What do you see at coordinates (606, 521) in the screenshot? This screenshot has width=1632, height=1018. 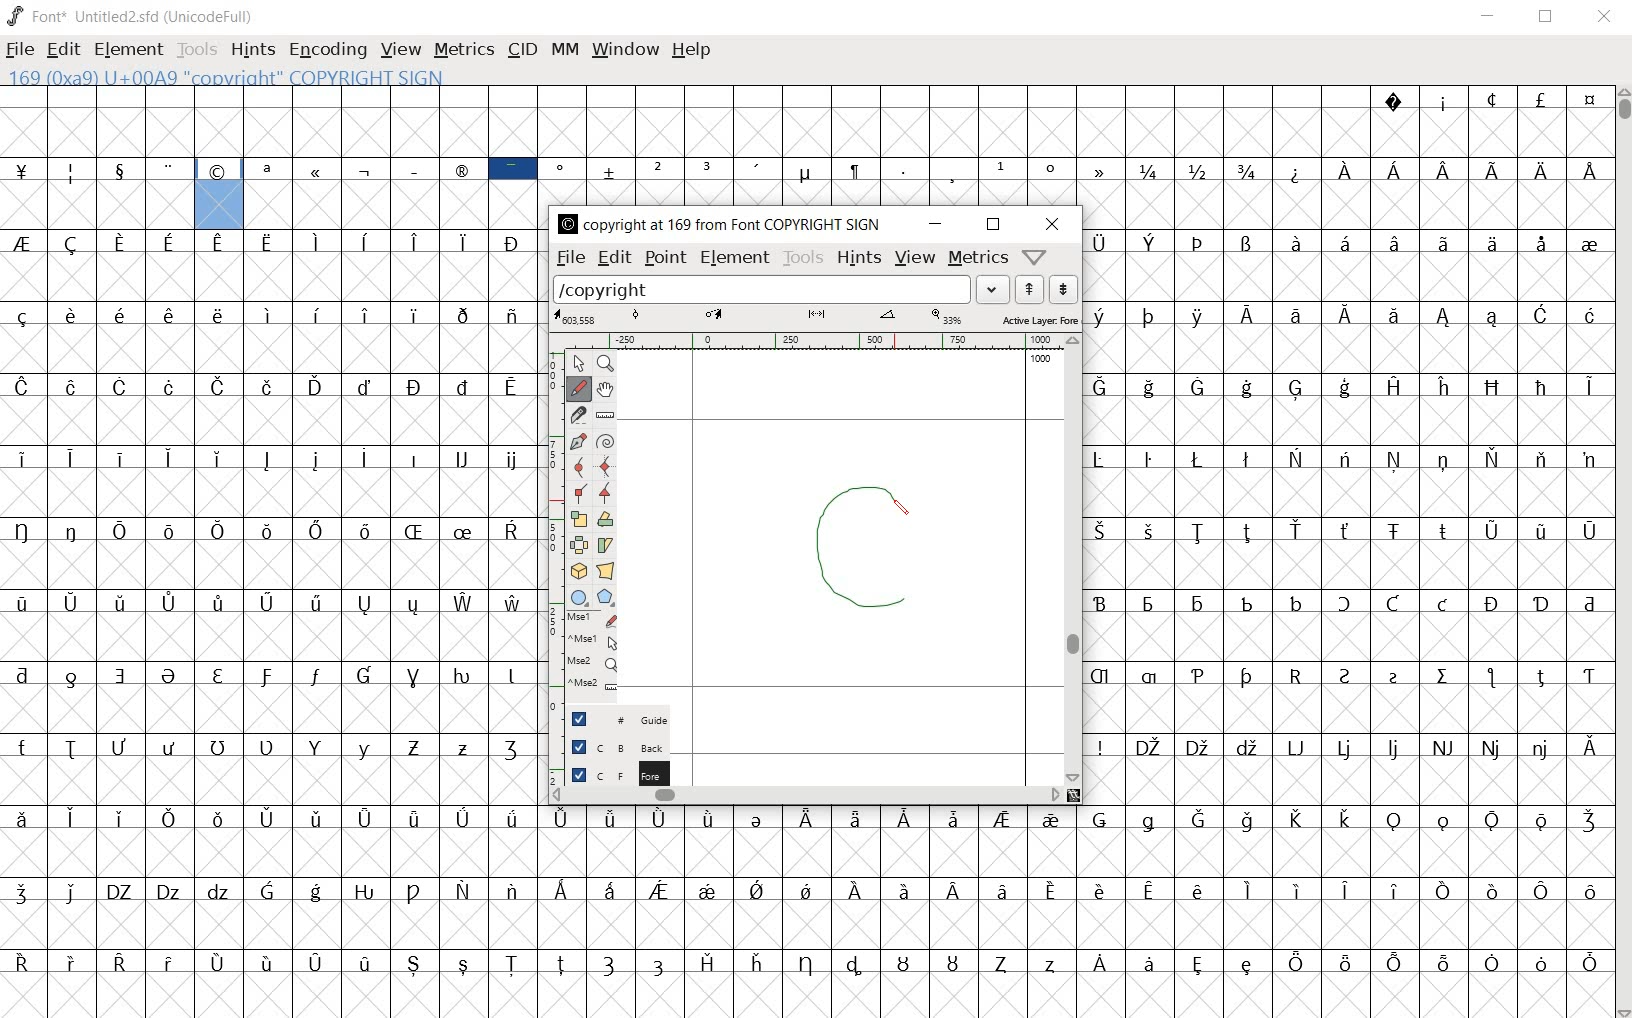 I see `Rotate the selection` at bounding box center [606, 521].